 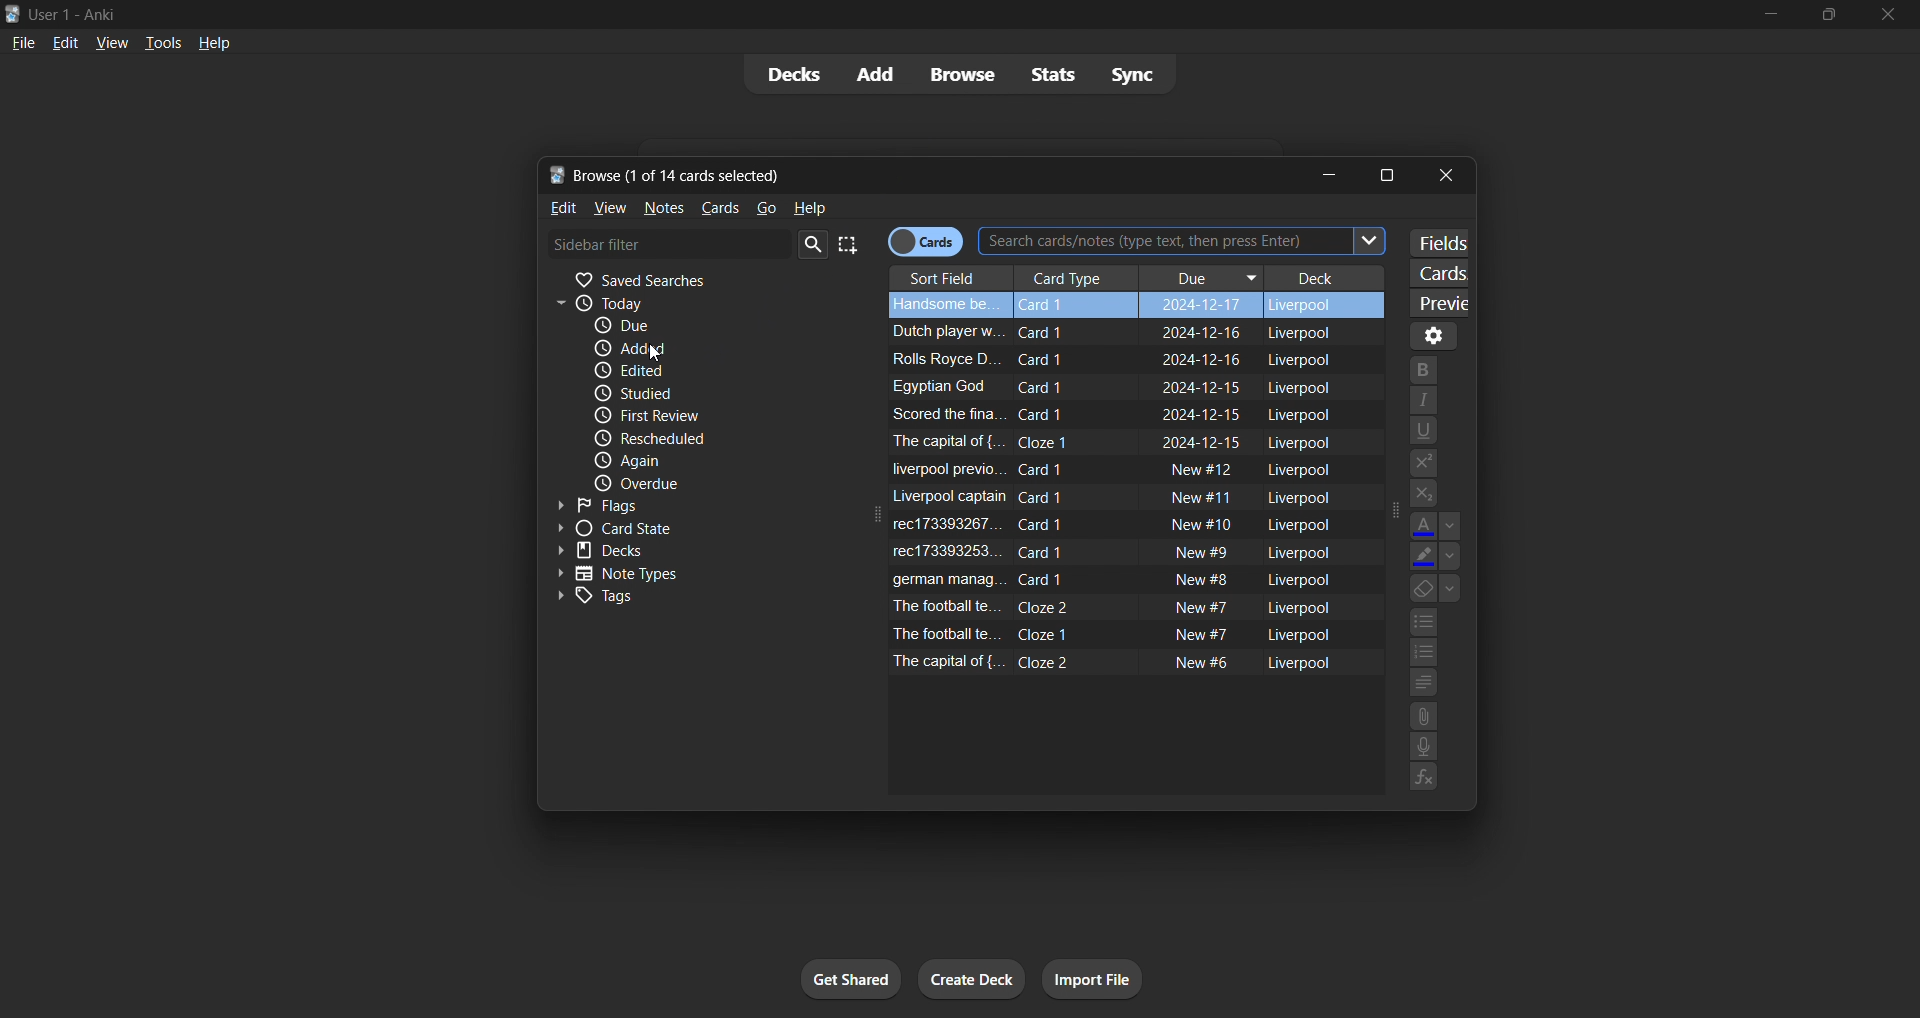 What do you see at coordinates (810, 206) in the screenshot?
I see `help` at bounding box center [810, 206].